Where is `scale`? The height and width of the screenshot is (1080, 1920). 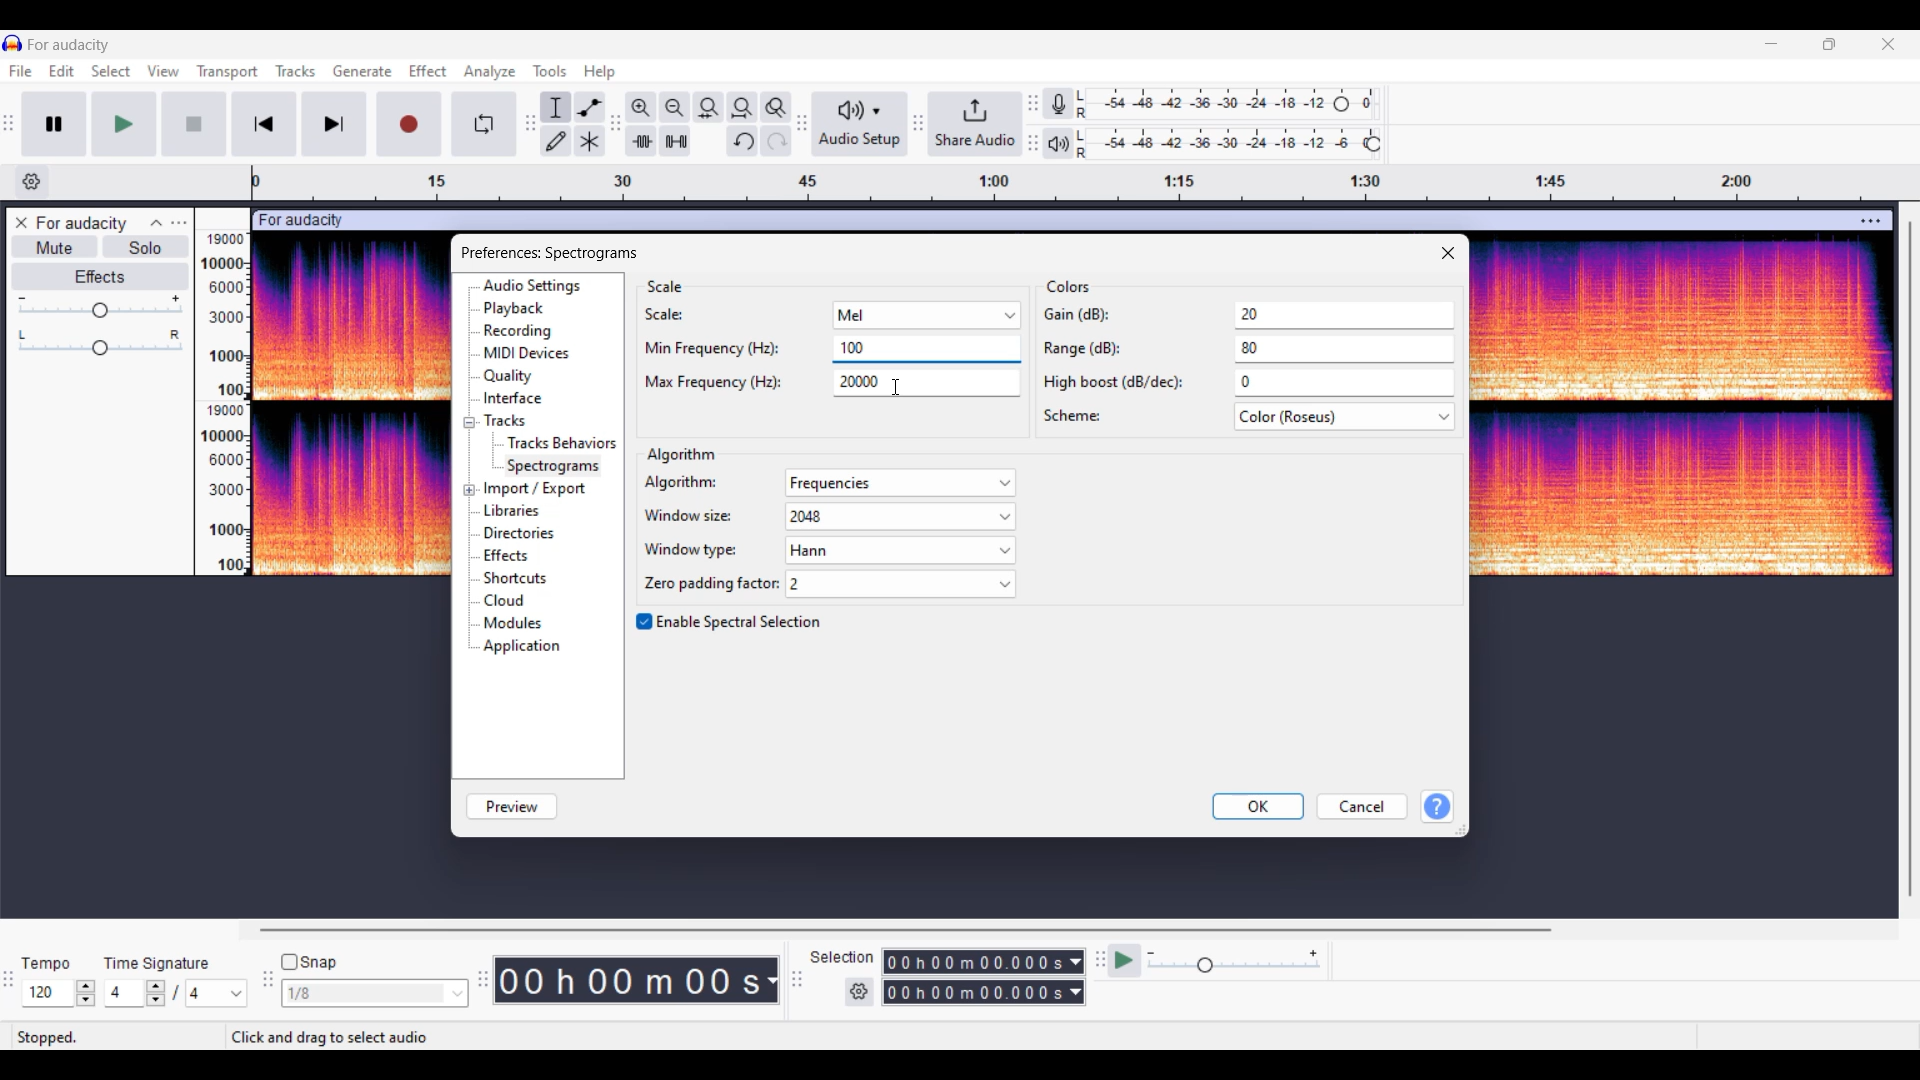
scale is located at coordinates (835, 316).